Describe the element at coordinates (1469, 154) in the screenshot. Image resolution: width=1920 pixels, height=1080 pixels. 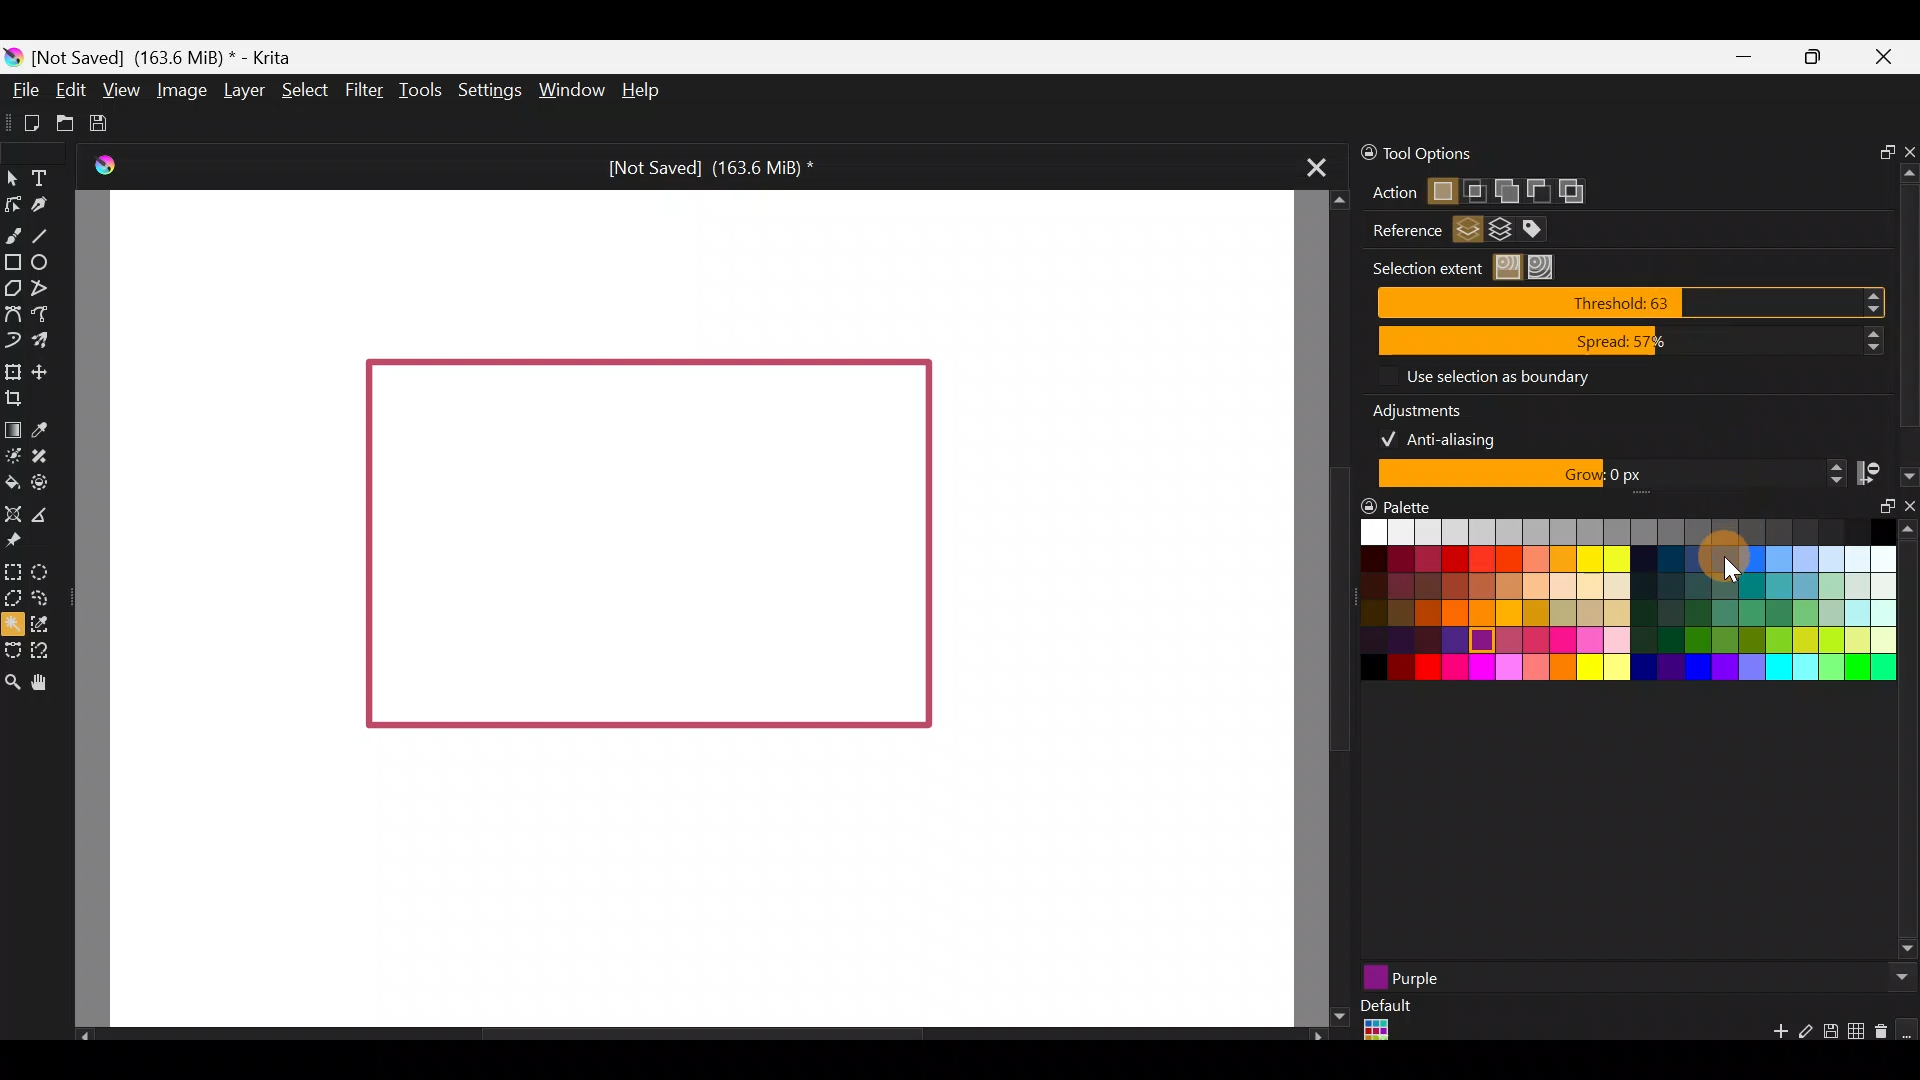
I see `Tool options` at that location.